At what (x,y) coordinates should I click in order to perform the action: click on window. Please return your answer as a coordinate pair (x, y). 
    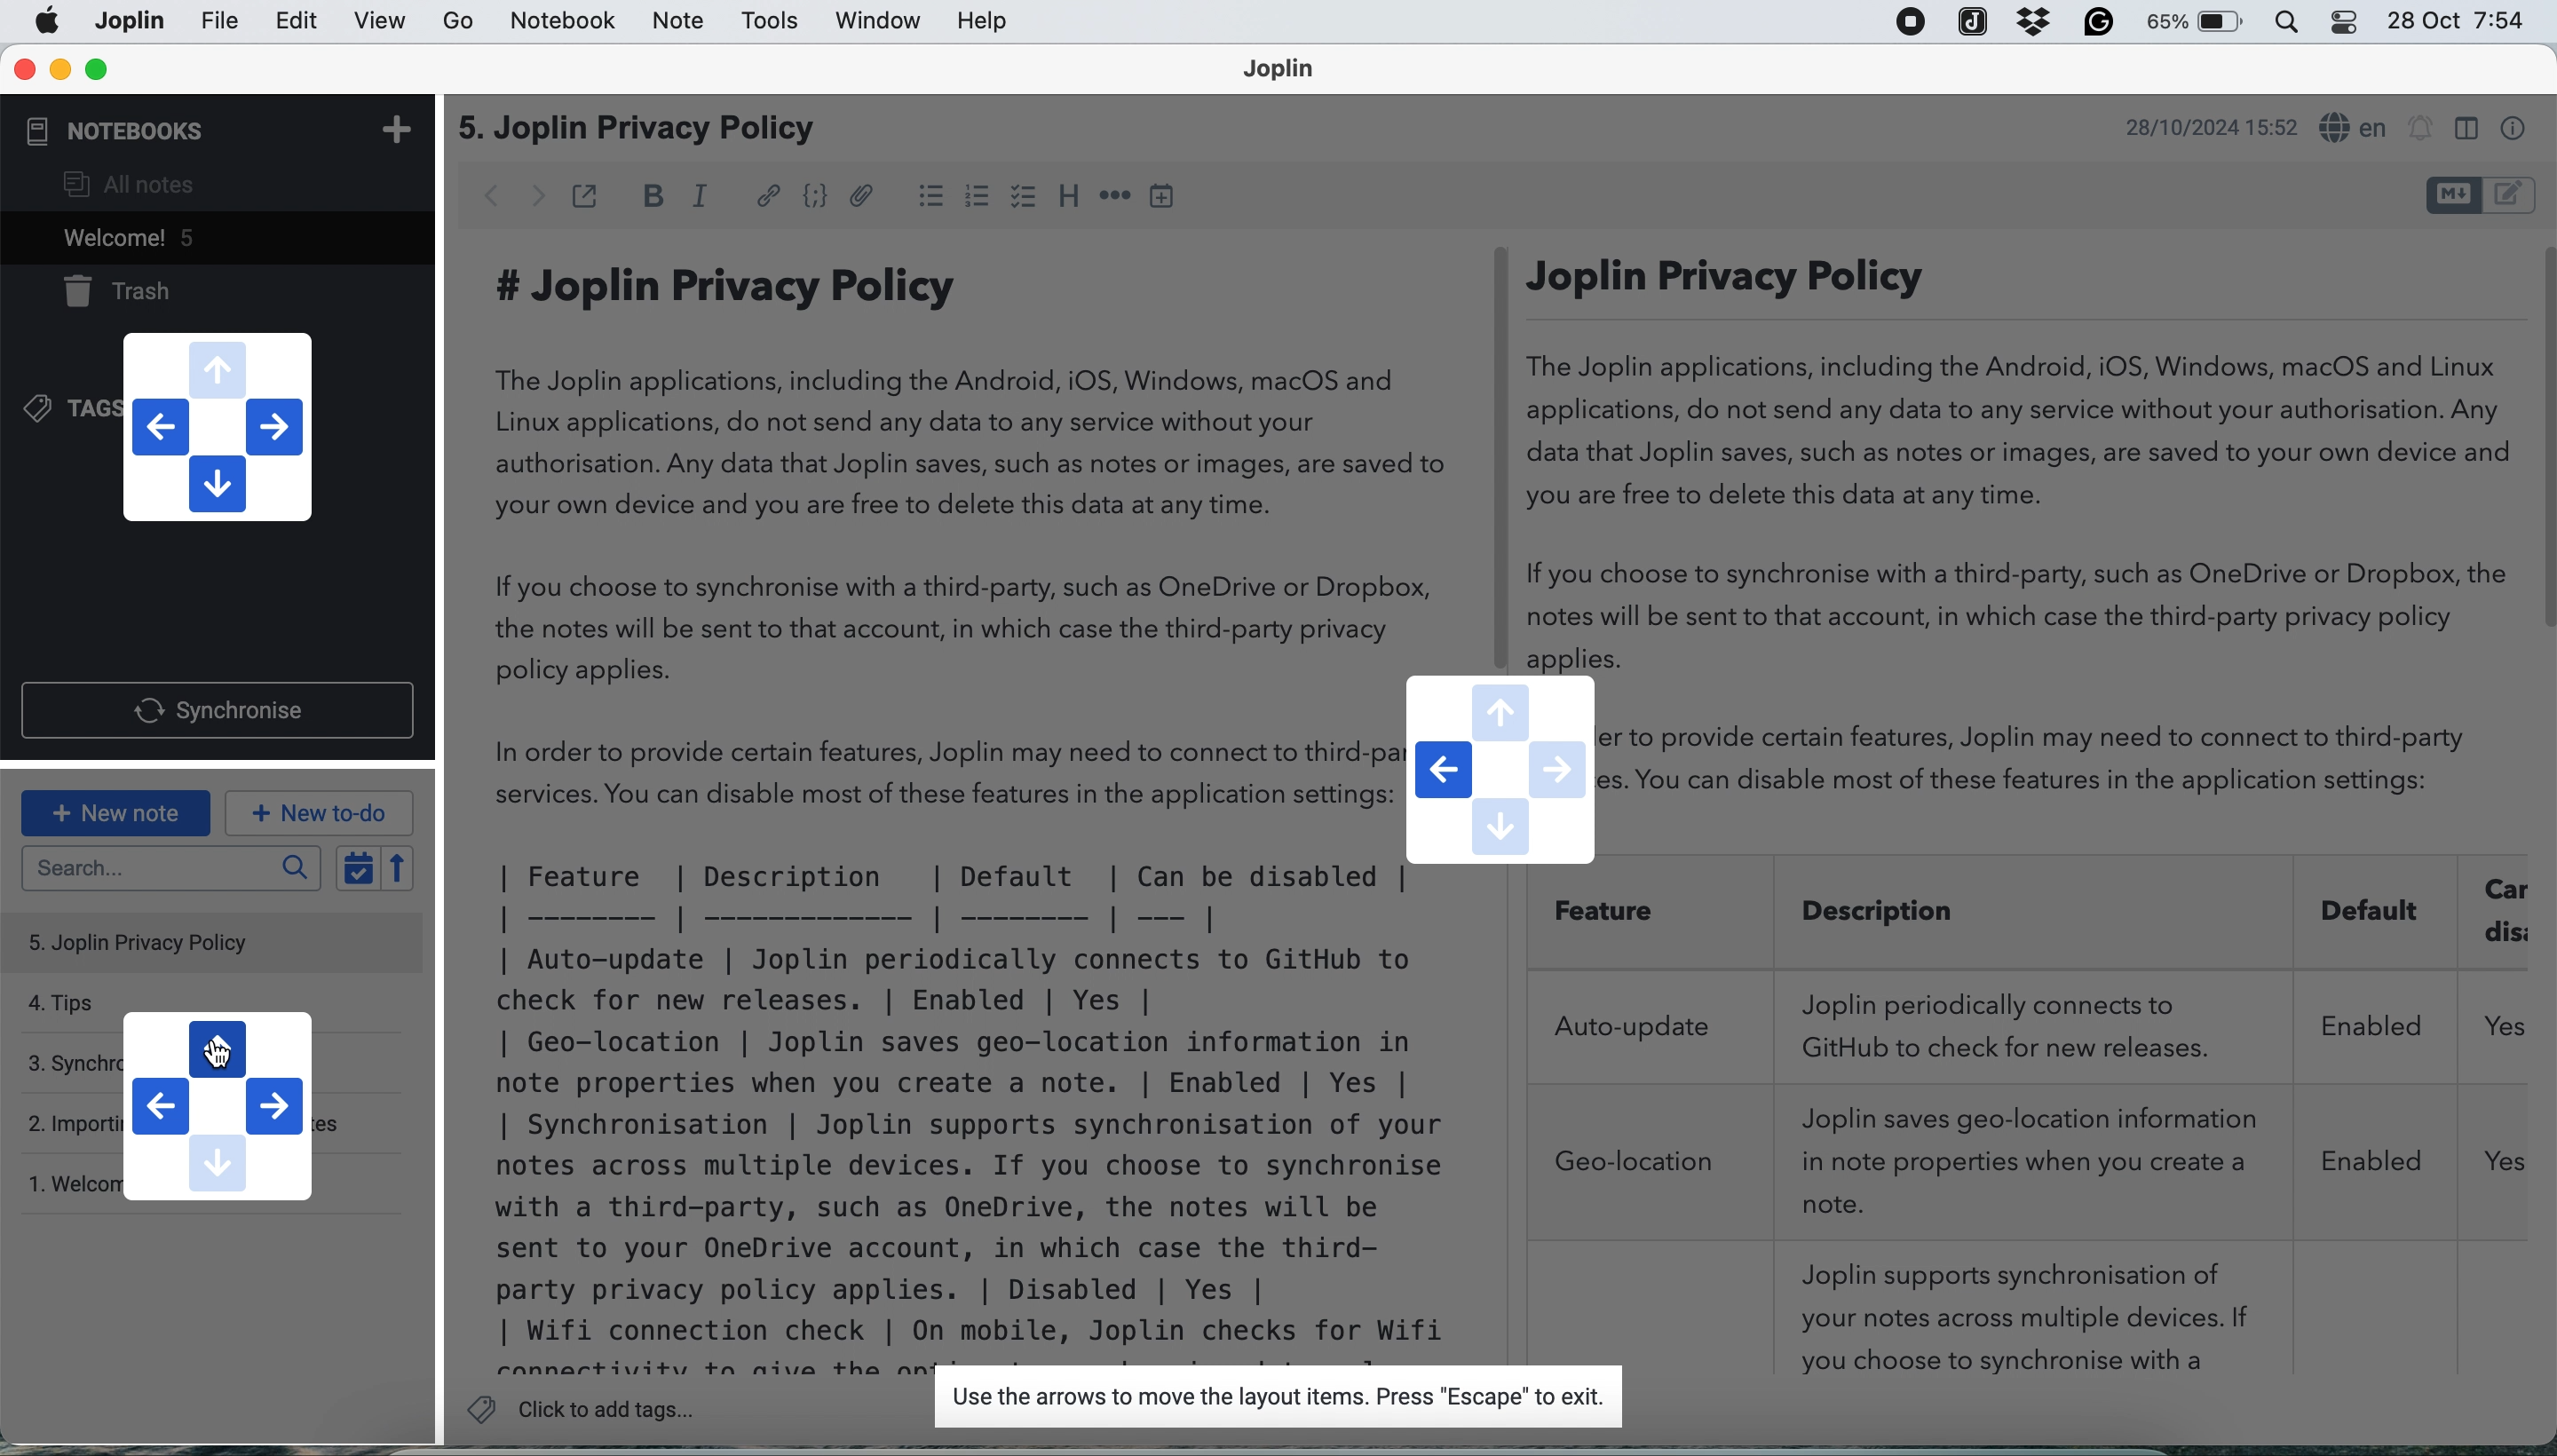
    Looking at the image, I should click on (872, 23).